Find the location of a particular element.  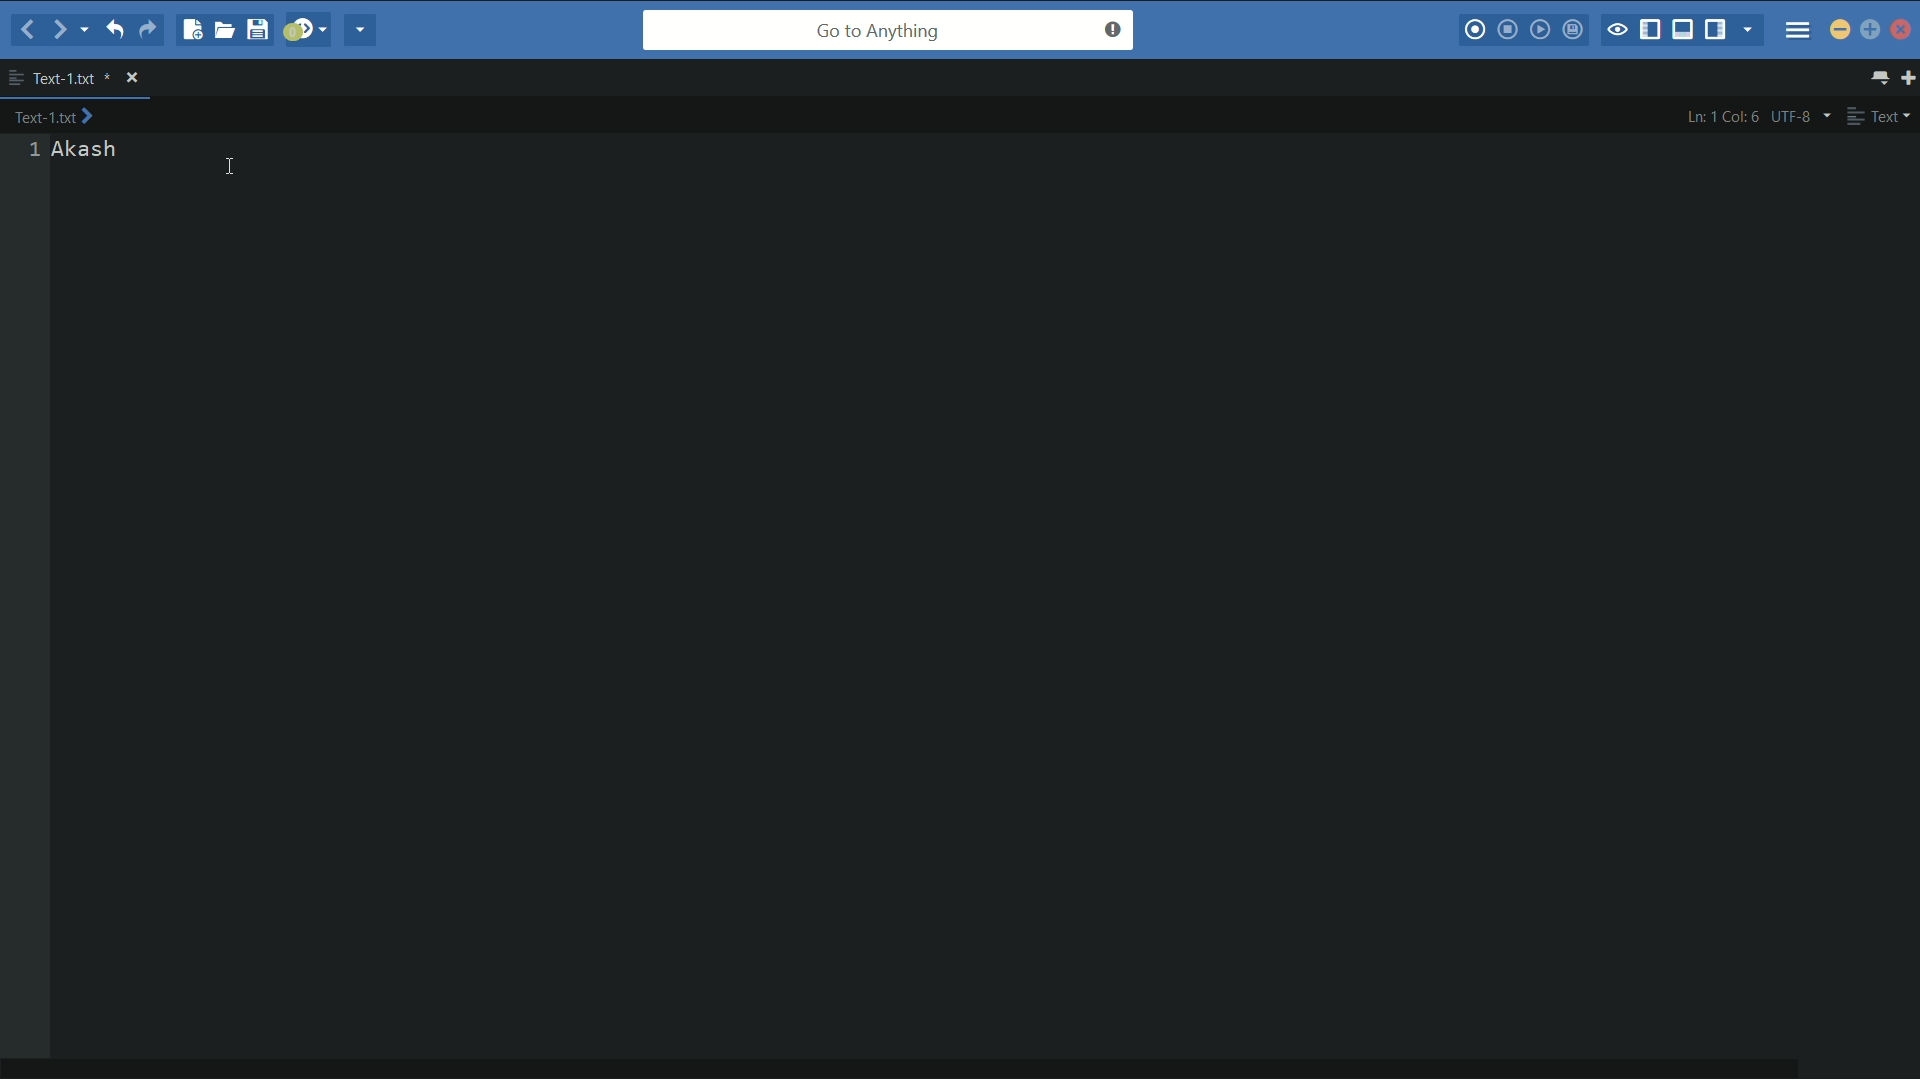

go to anything search bar is located at coordinates (888, 30).